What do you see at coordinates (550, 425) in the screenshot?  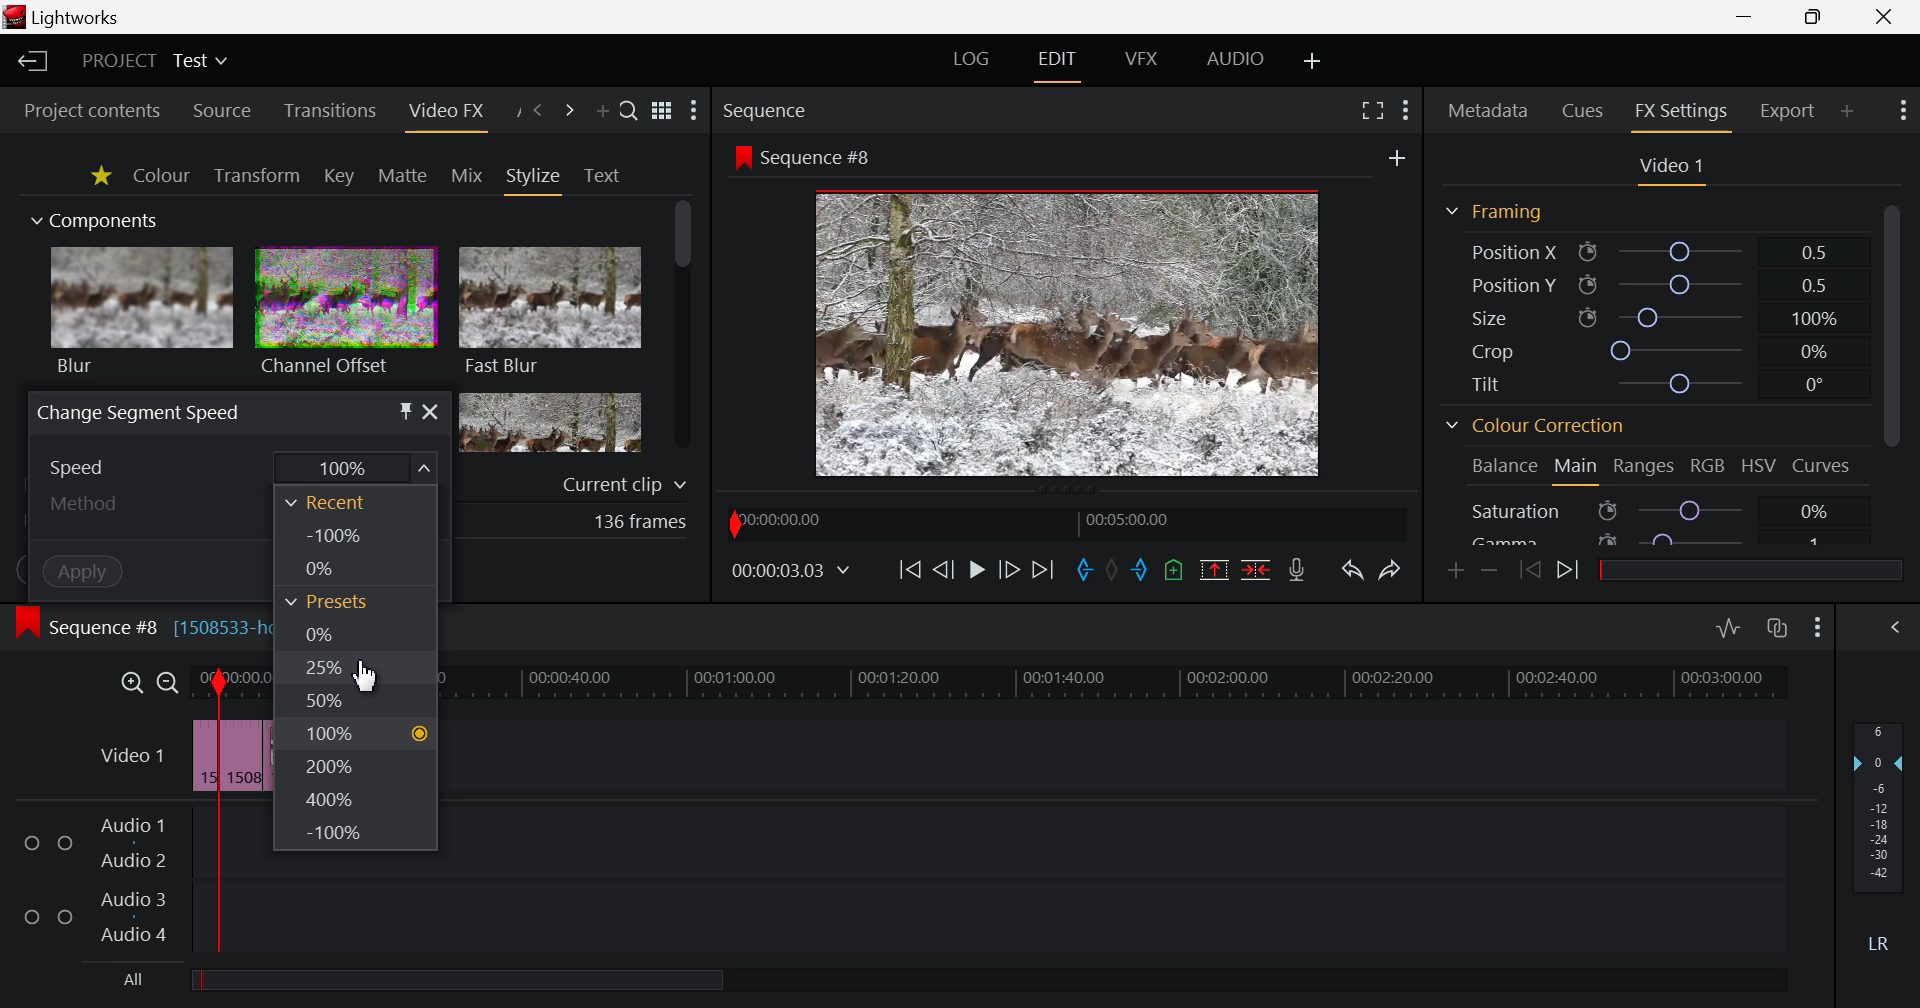 I see `Posterize` at bounding box center [550, 425].